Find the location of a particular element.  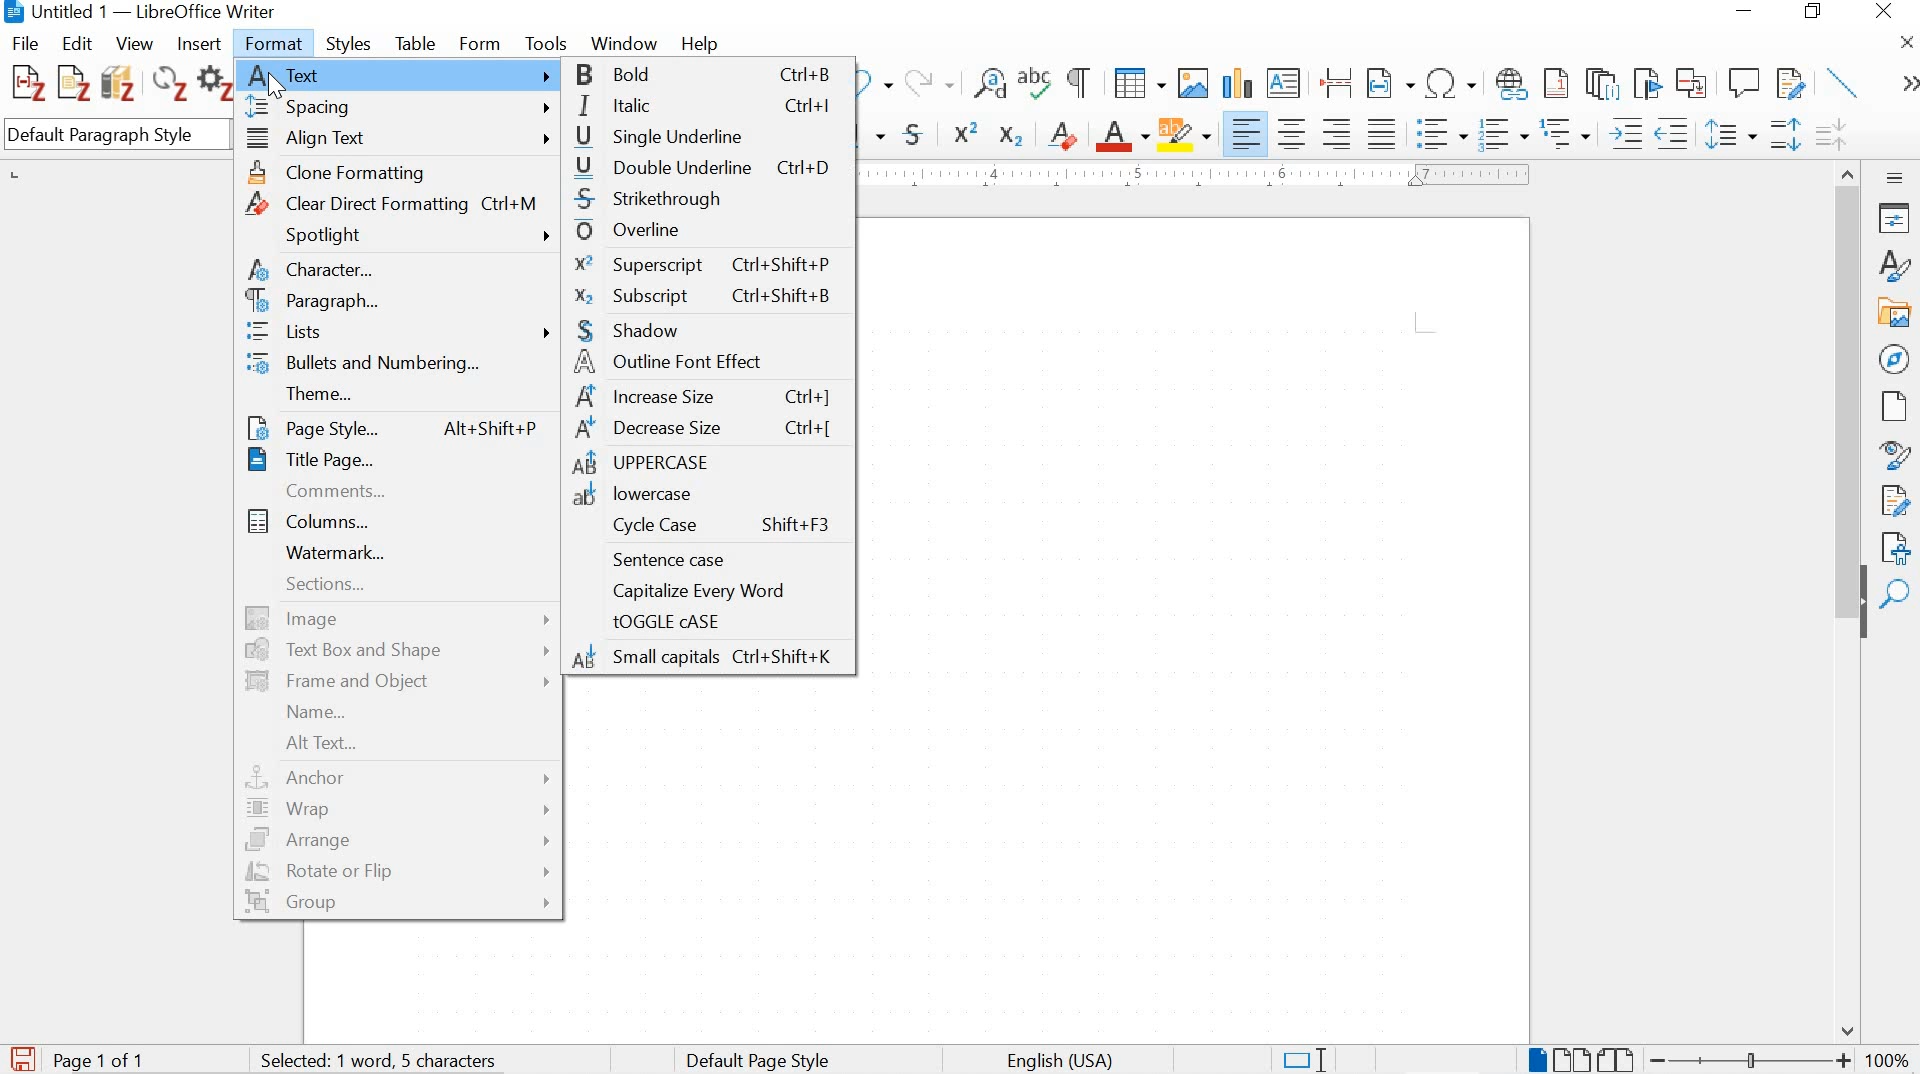

book view is located at coordinates (1618, 1059).